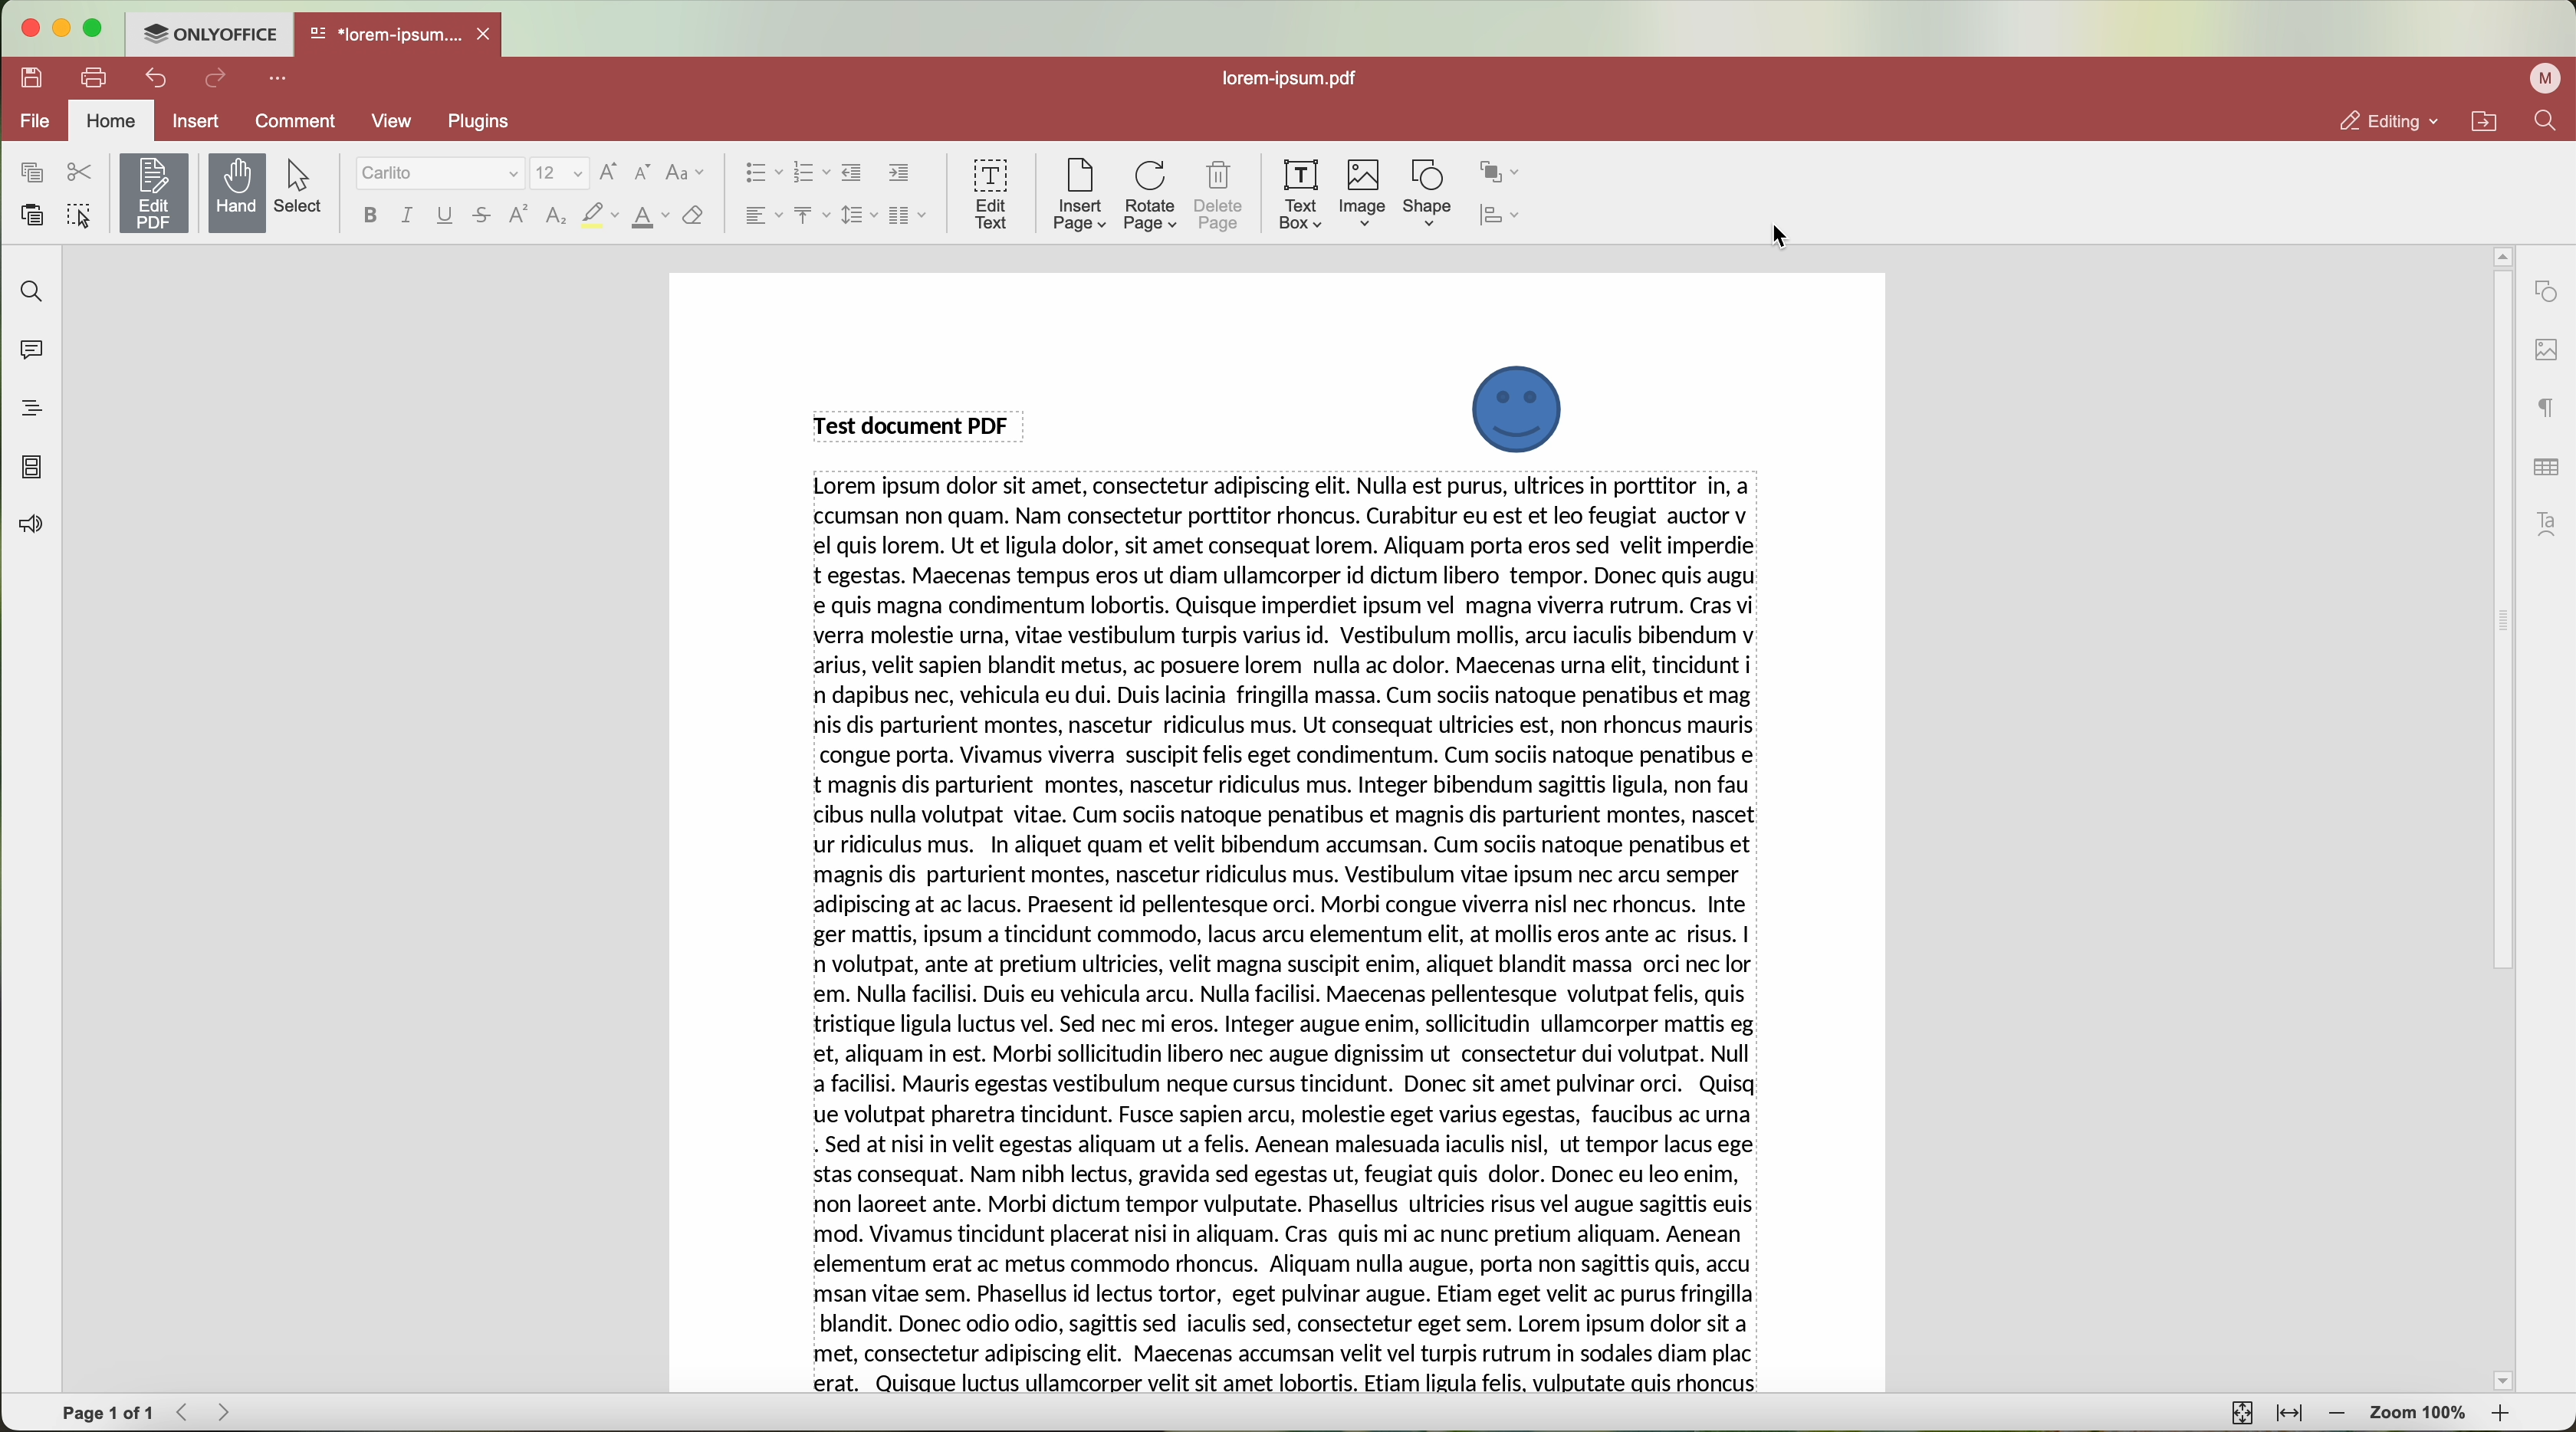  What do you see at coordinates (759, 215) in the screenshot?
I see `horizontal align` at bounding box center [759, 215].